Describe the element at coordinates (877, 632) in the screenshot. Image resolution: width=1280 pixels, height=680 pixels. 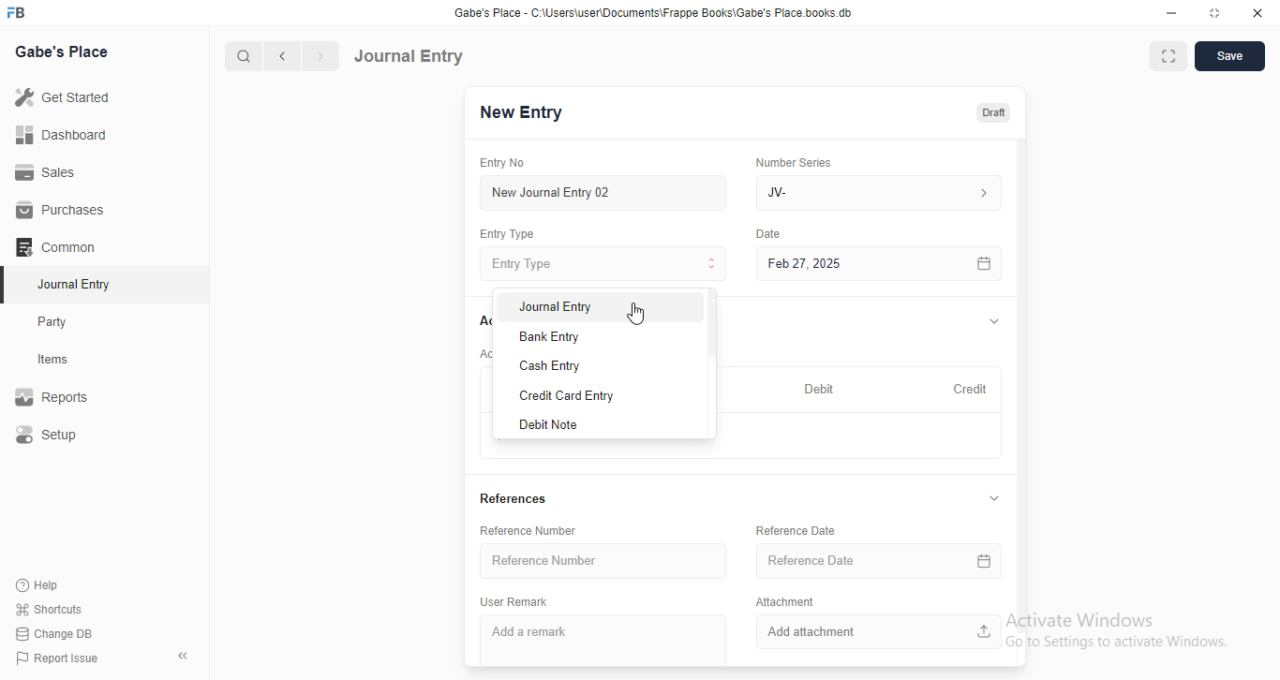
I see `‘Add attachment` at that location.